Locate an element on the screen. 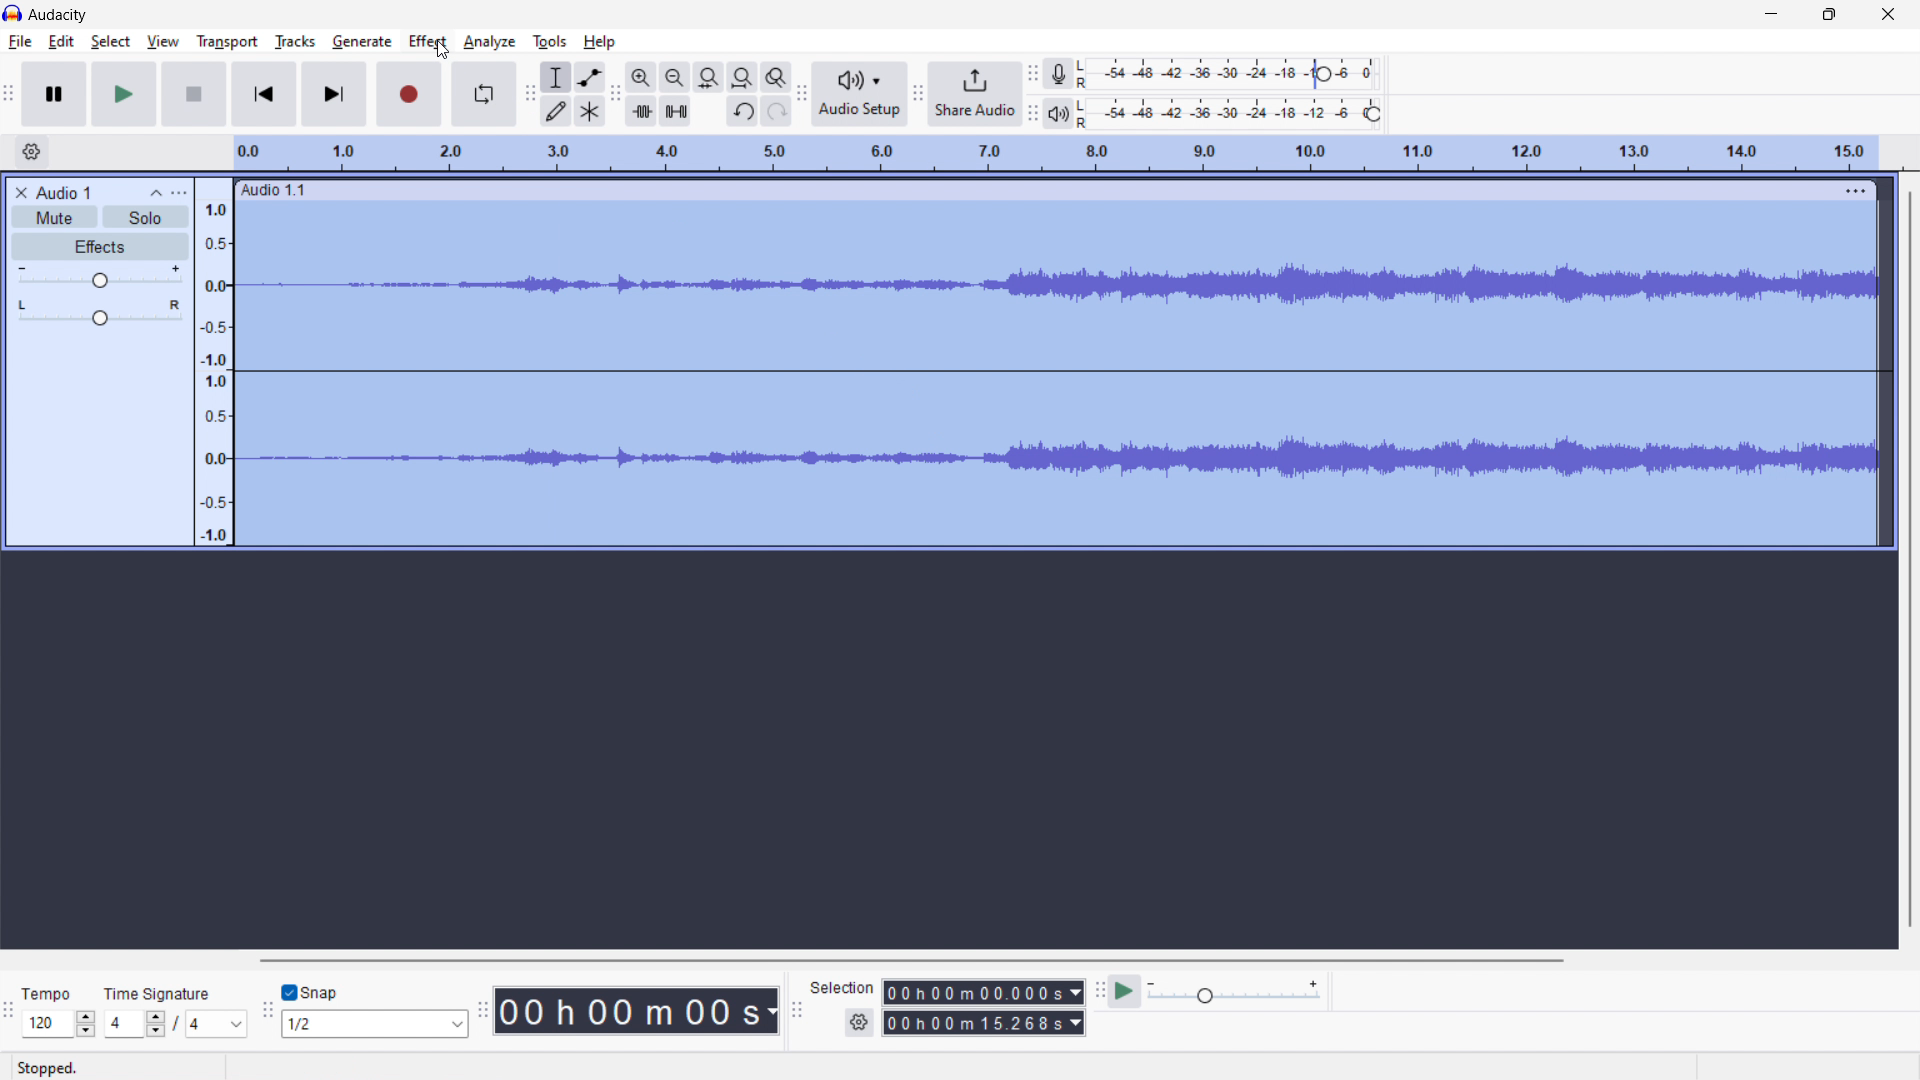 This screenshot has width=1920, height=1080. time stamp is located at coordinates (636, 1012).